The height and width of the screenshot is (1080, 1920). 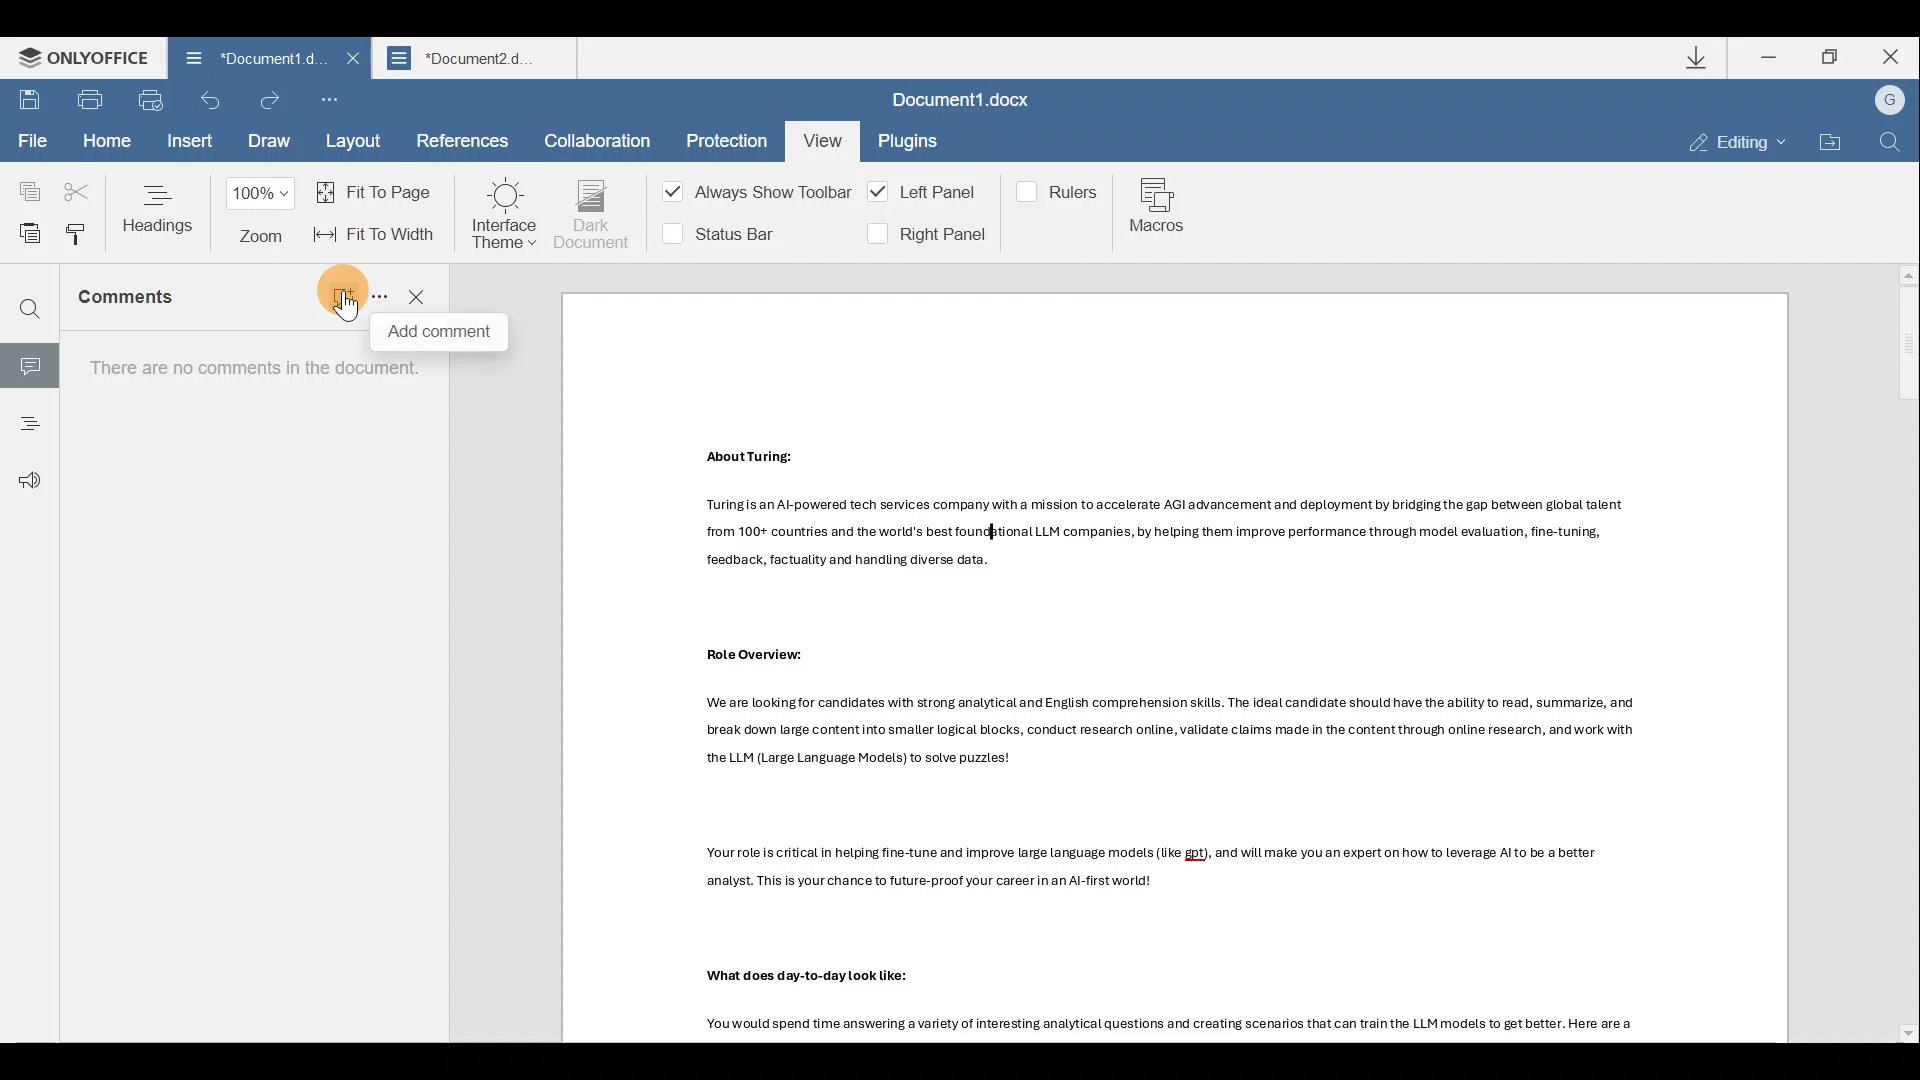 What do you see at coordinates (1889, 101) in the screenshot?
I see `Account name` at bounding box center [1889, 101].